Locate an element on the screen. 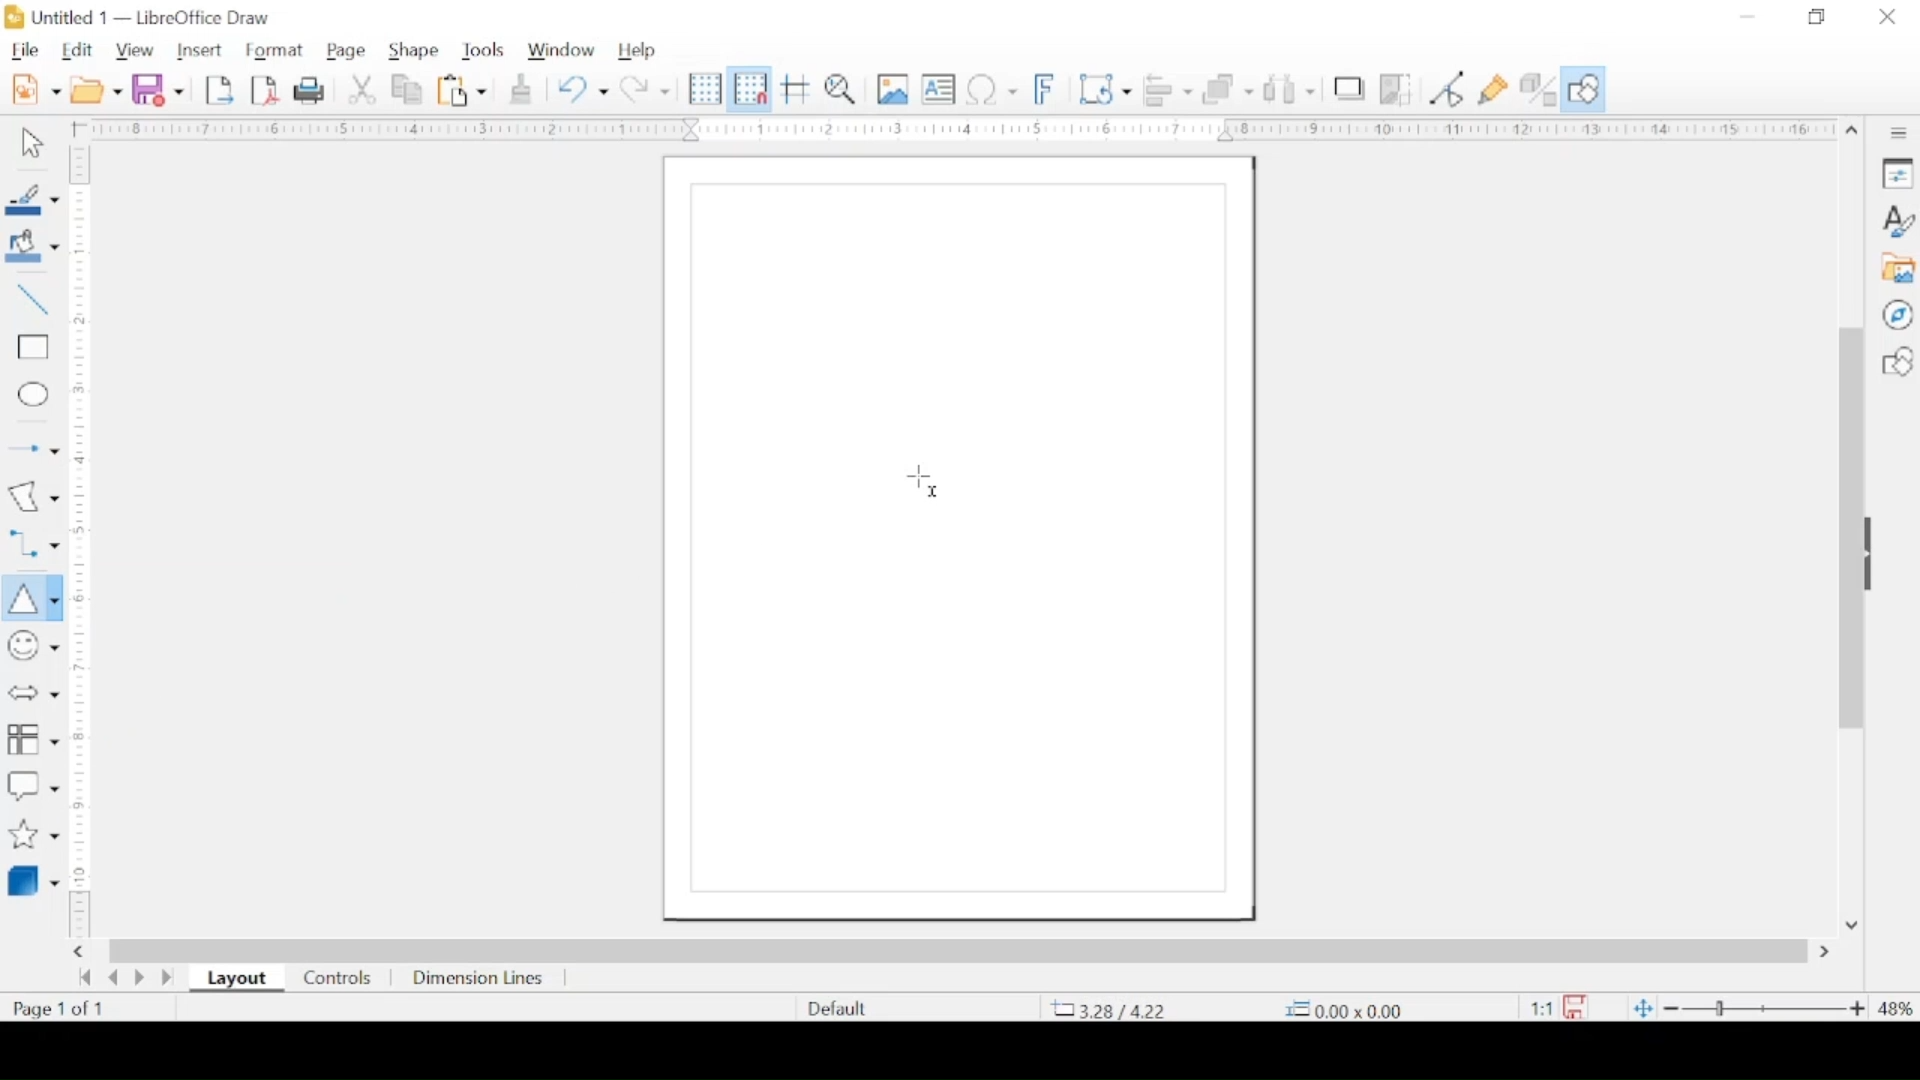 This screenshot has width=1920, height=1080. this document has been modified is located at coordinates (1553, 1004).